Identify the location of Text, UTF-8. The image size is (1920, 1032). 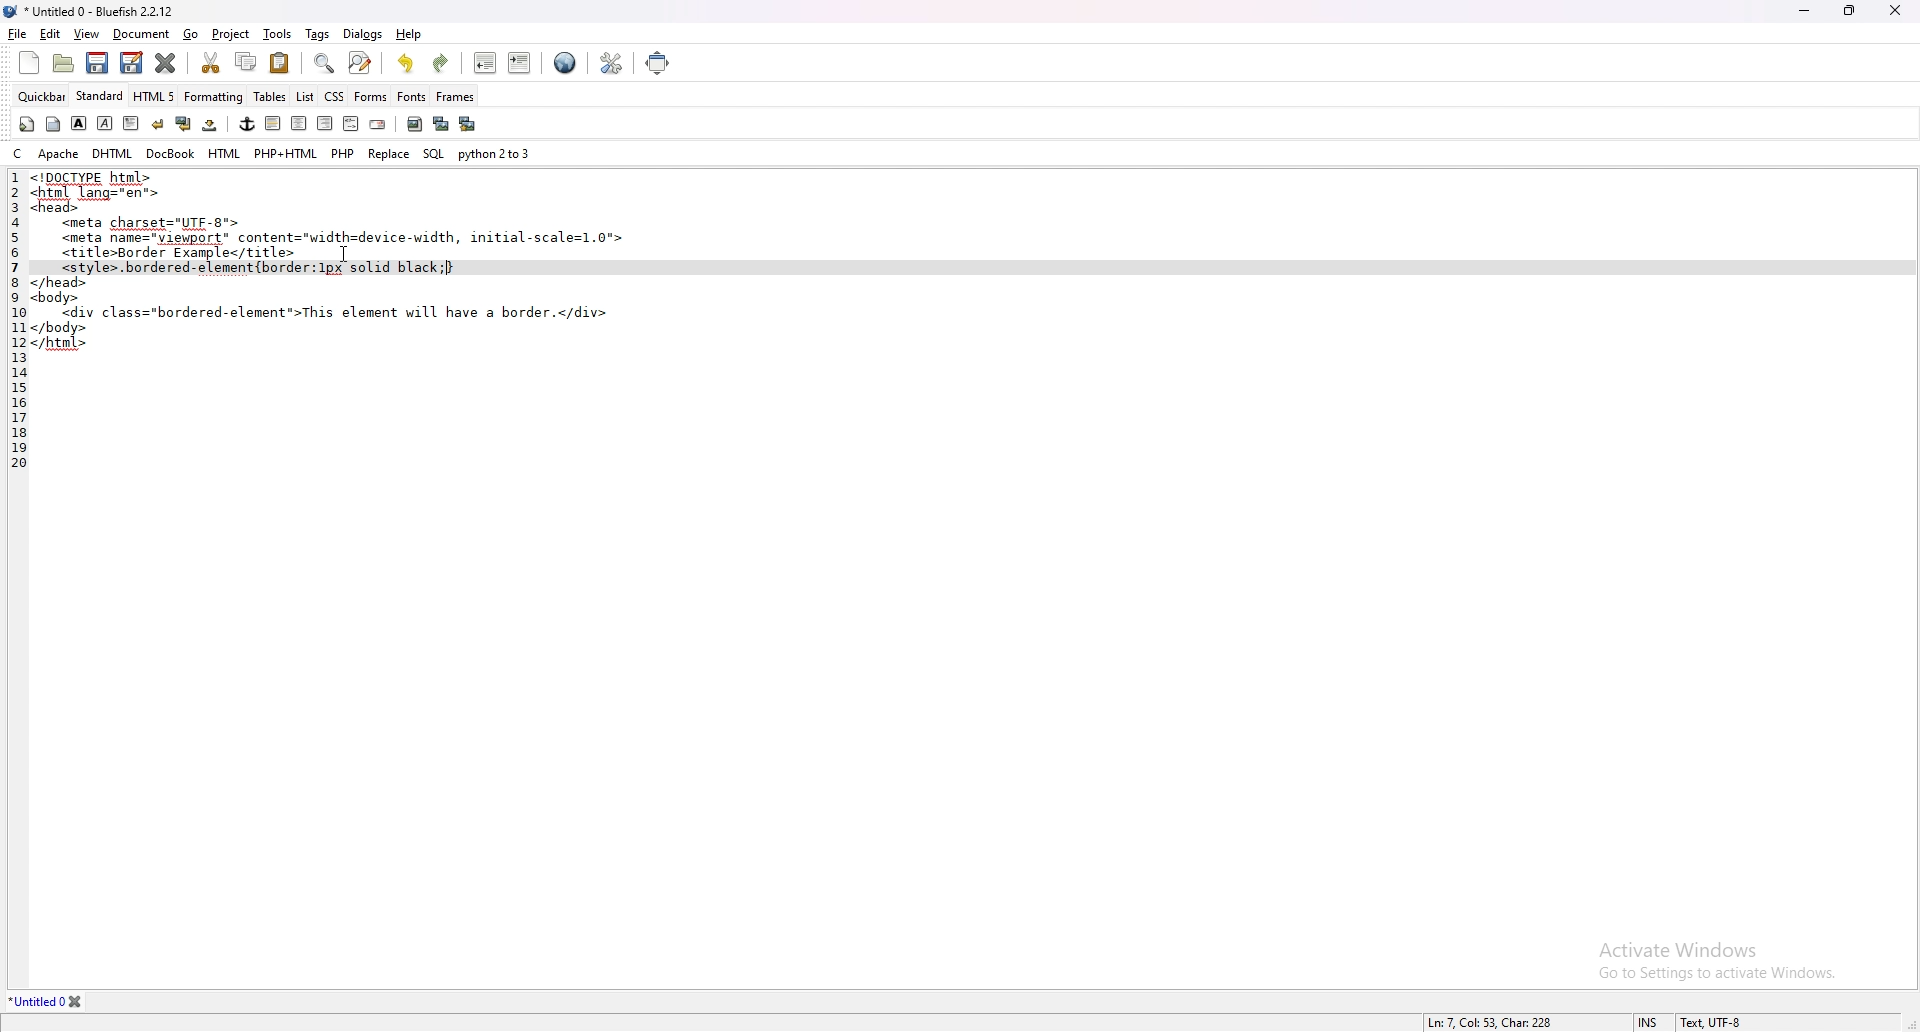
(1709, 1022).